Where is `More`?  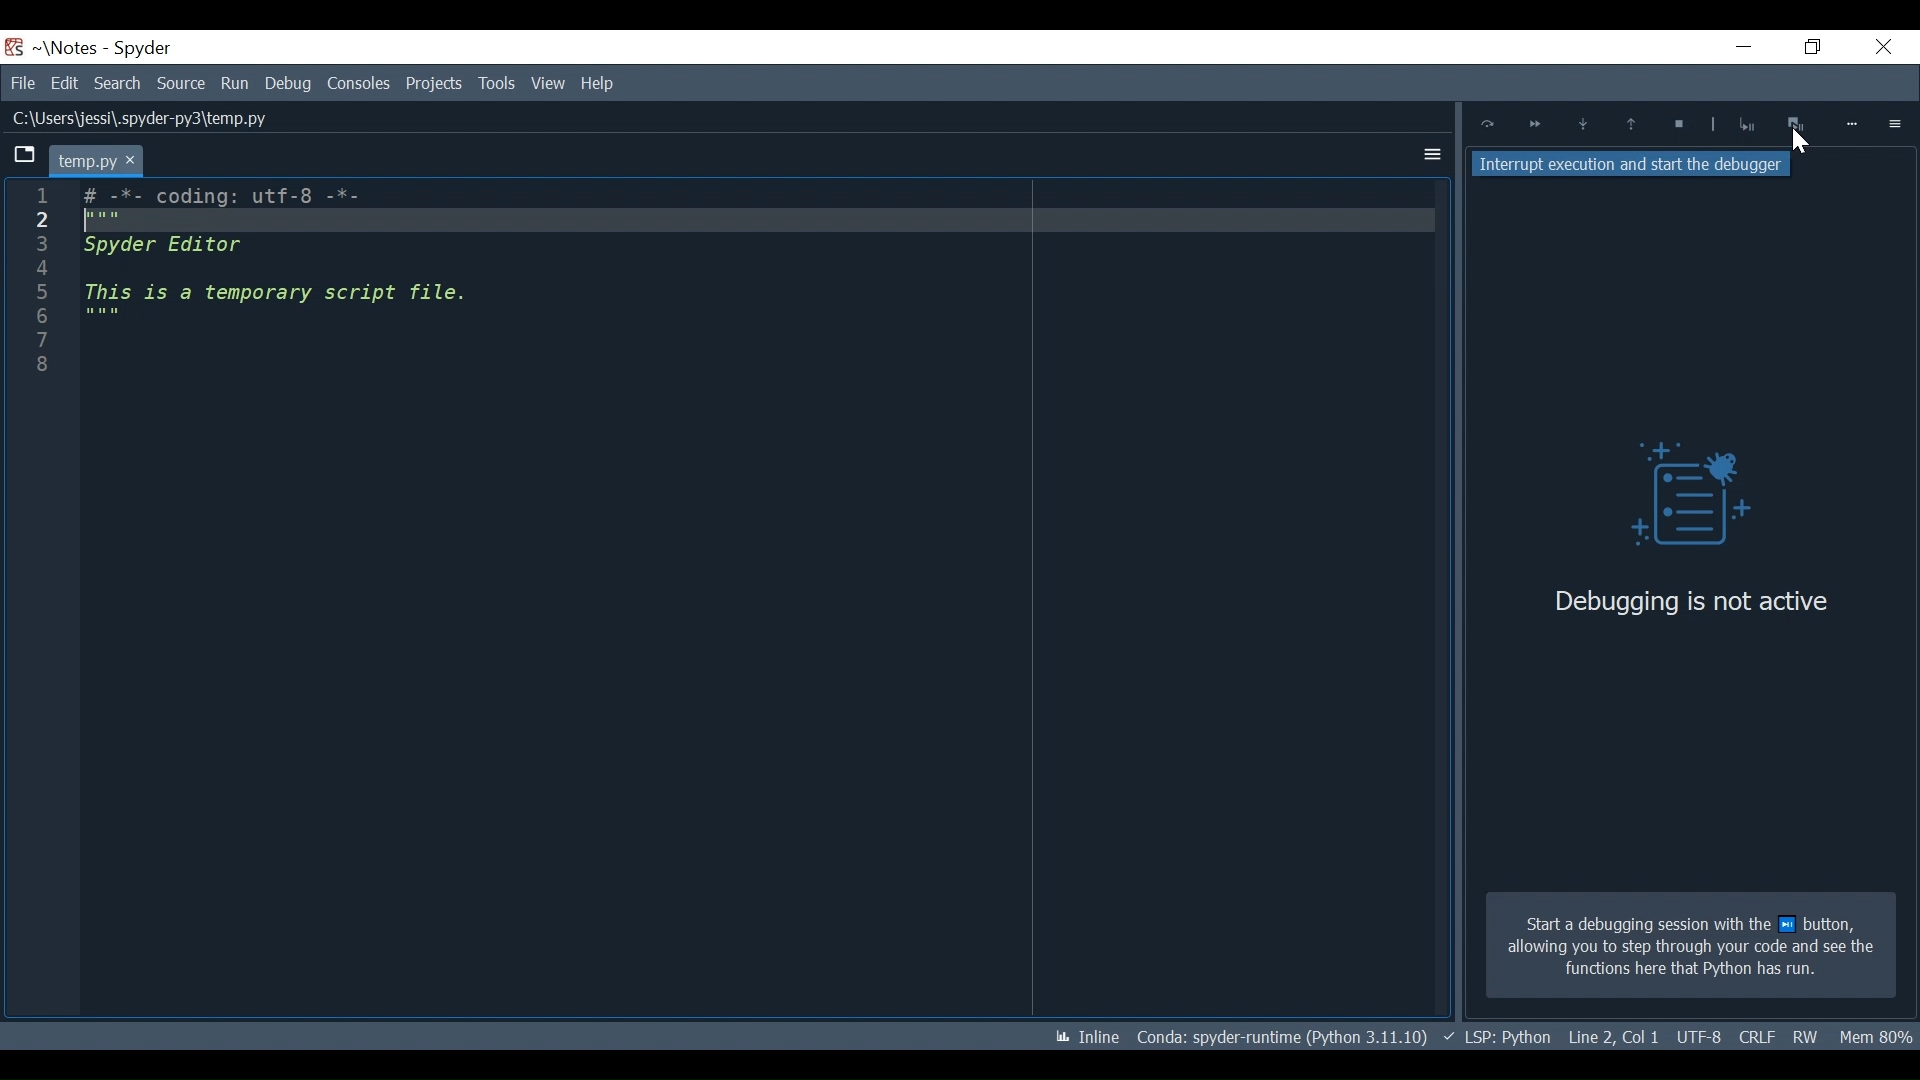 More is located at coordinates (1853, 124).